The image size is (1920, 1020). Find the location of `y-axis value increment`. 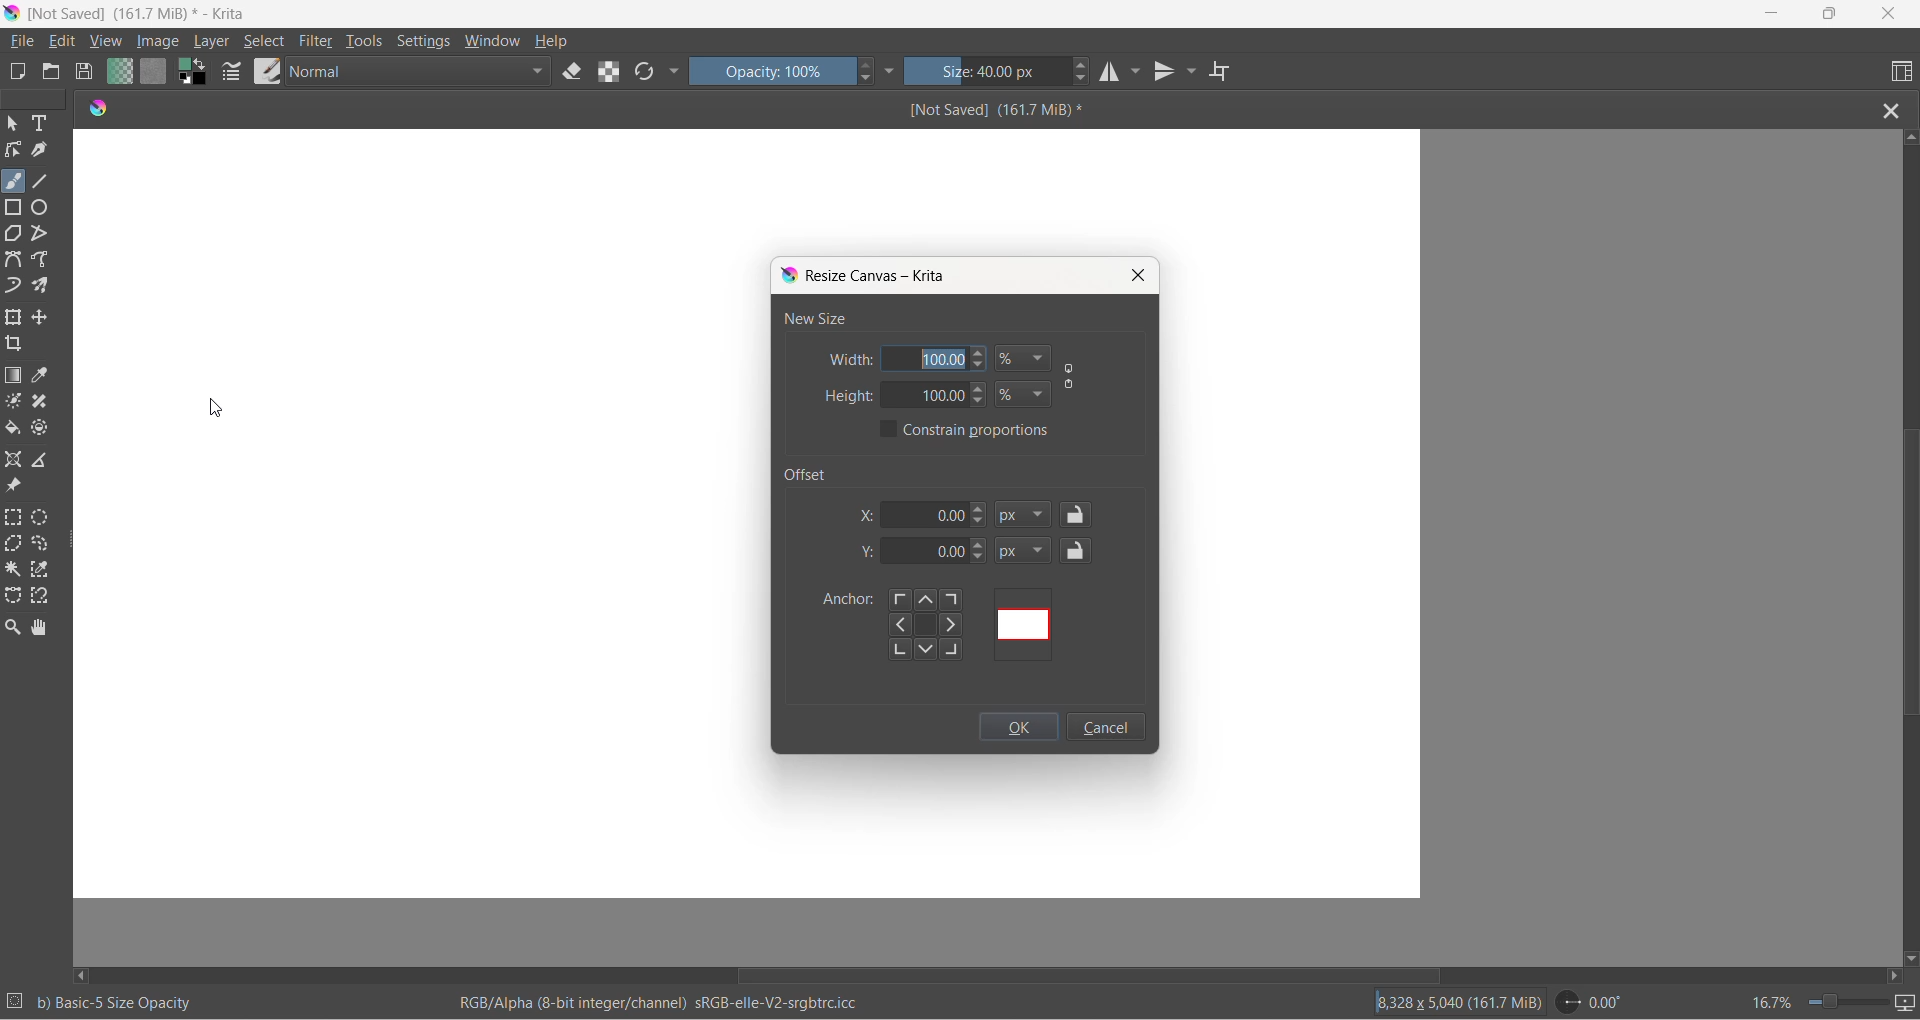

y-axis value increment is located at coordinates (982, 544).